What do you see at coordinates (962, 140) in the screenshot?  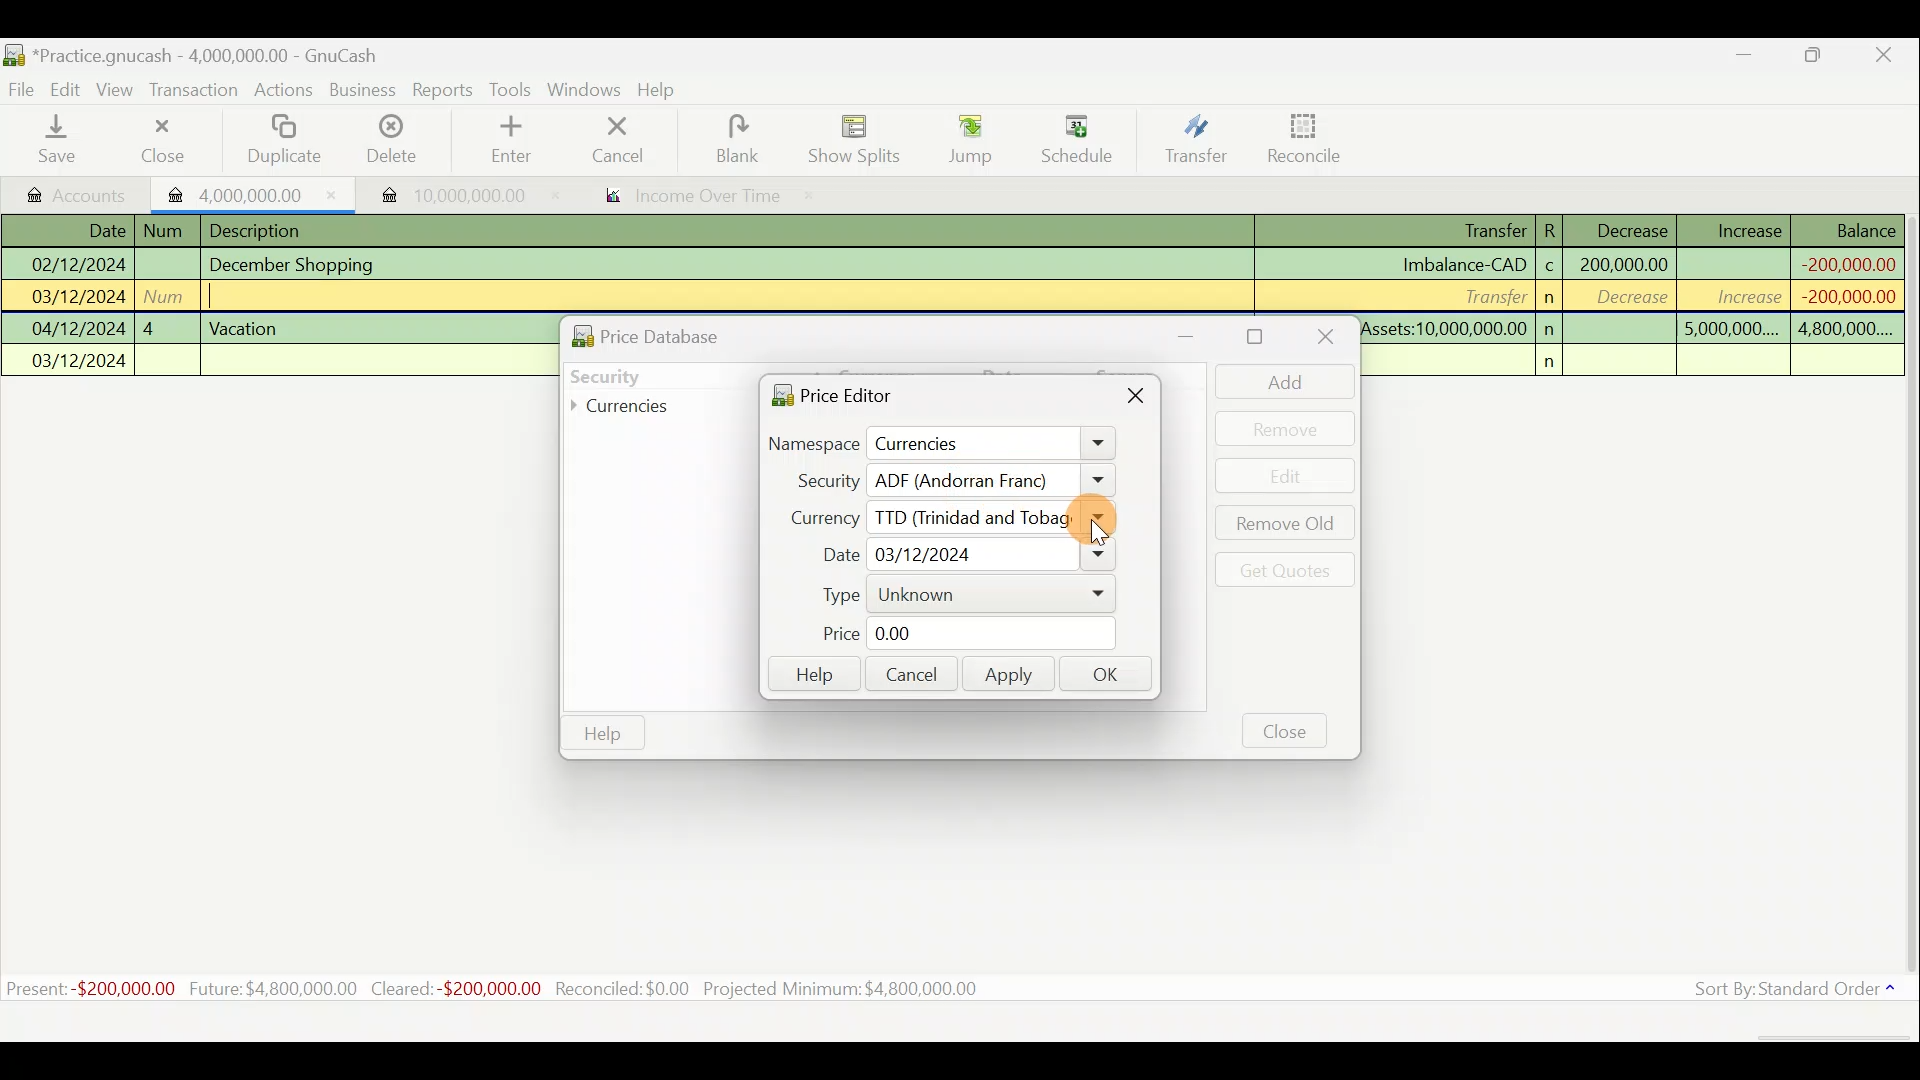 I see `Jump` at bounding box center [962, 140].